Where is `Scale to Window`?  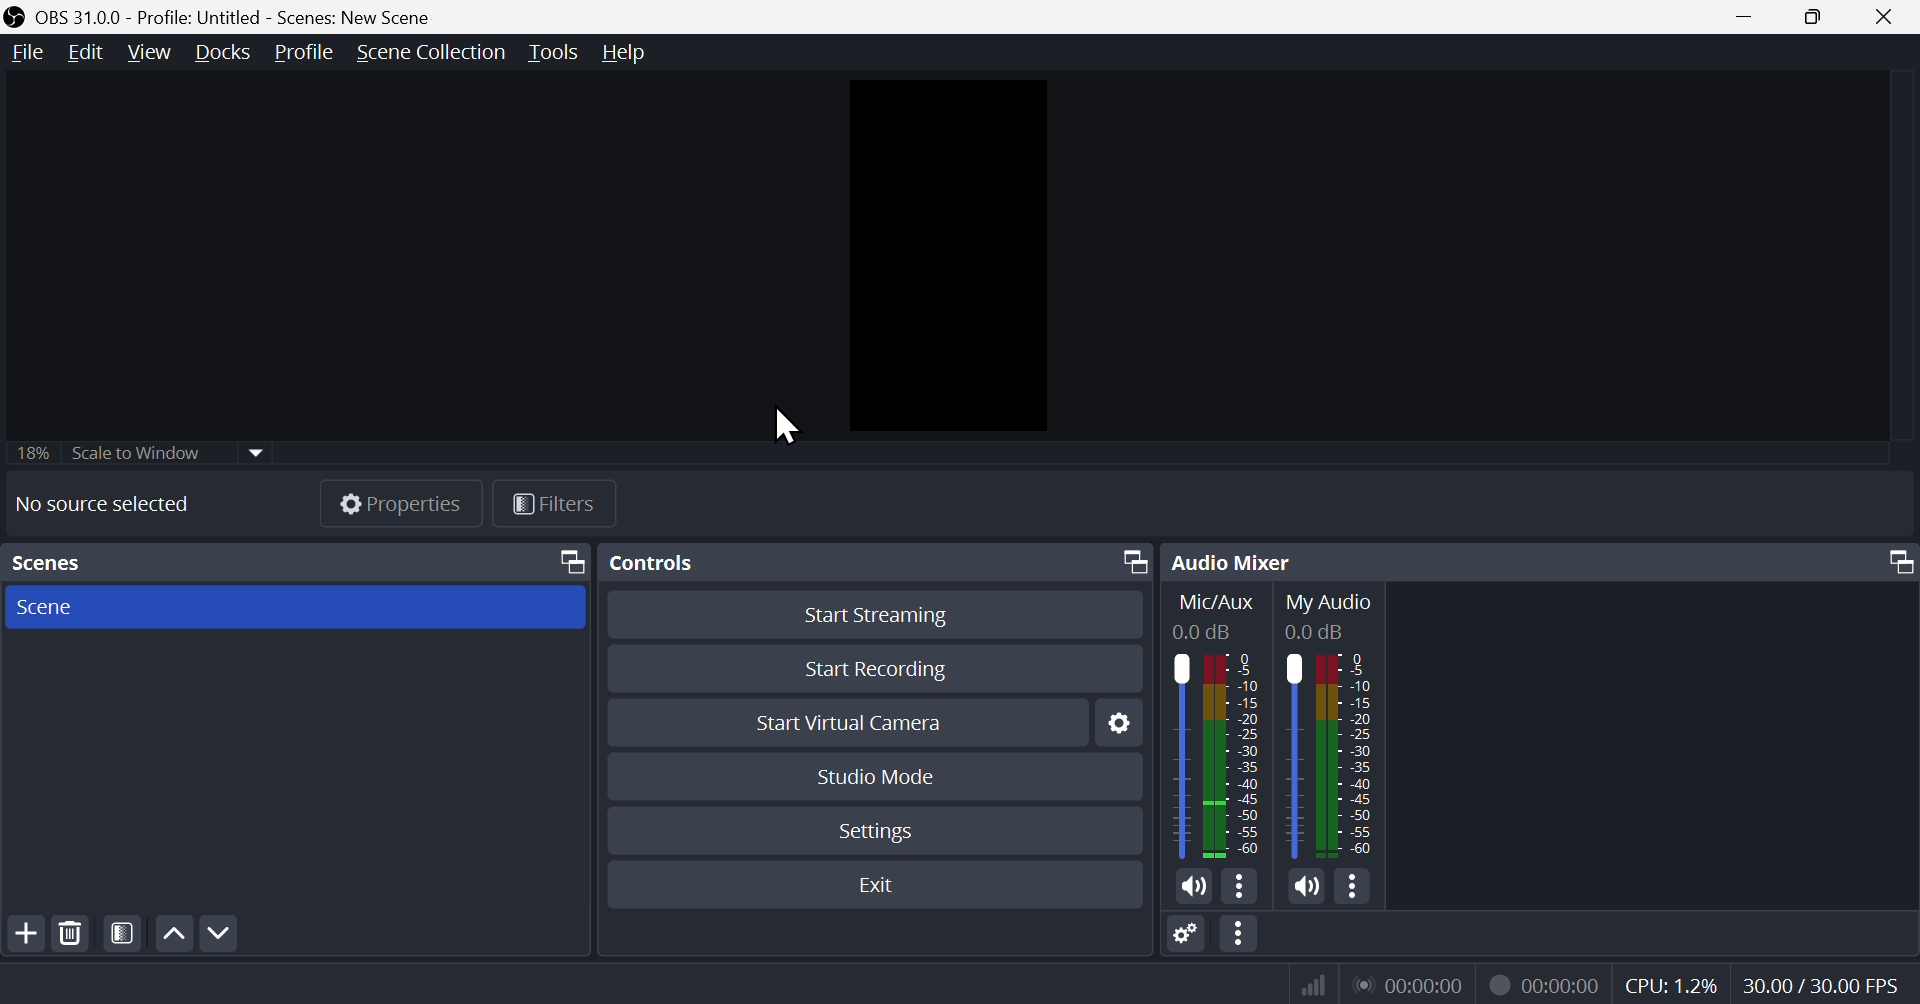 Scale to Window is located at coordinates (167, 451).